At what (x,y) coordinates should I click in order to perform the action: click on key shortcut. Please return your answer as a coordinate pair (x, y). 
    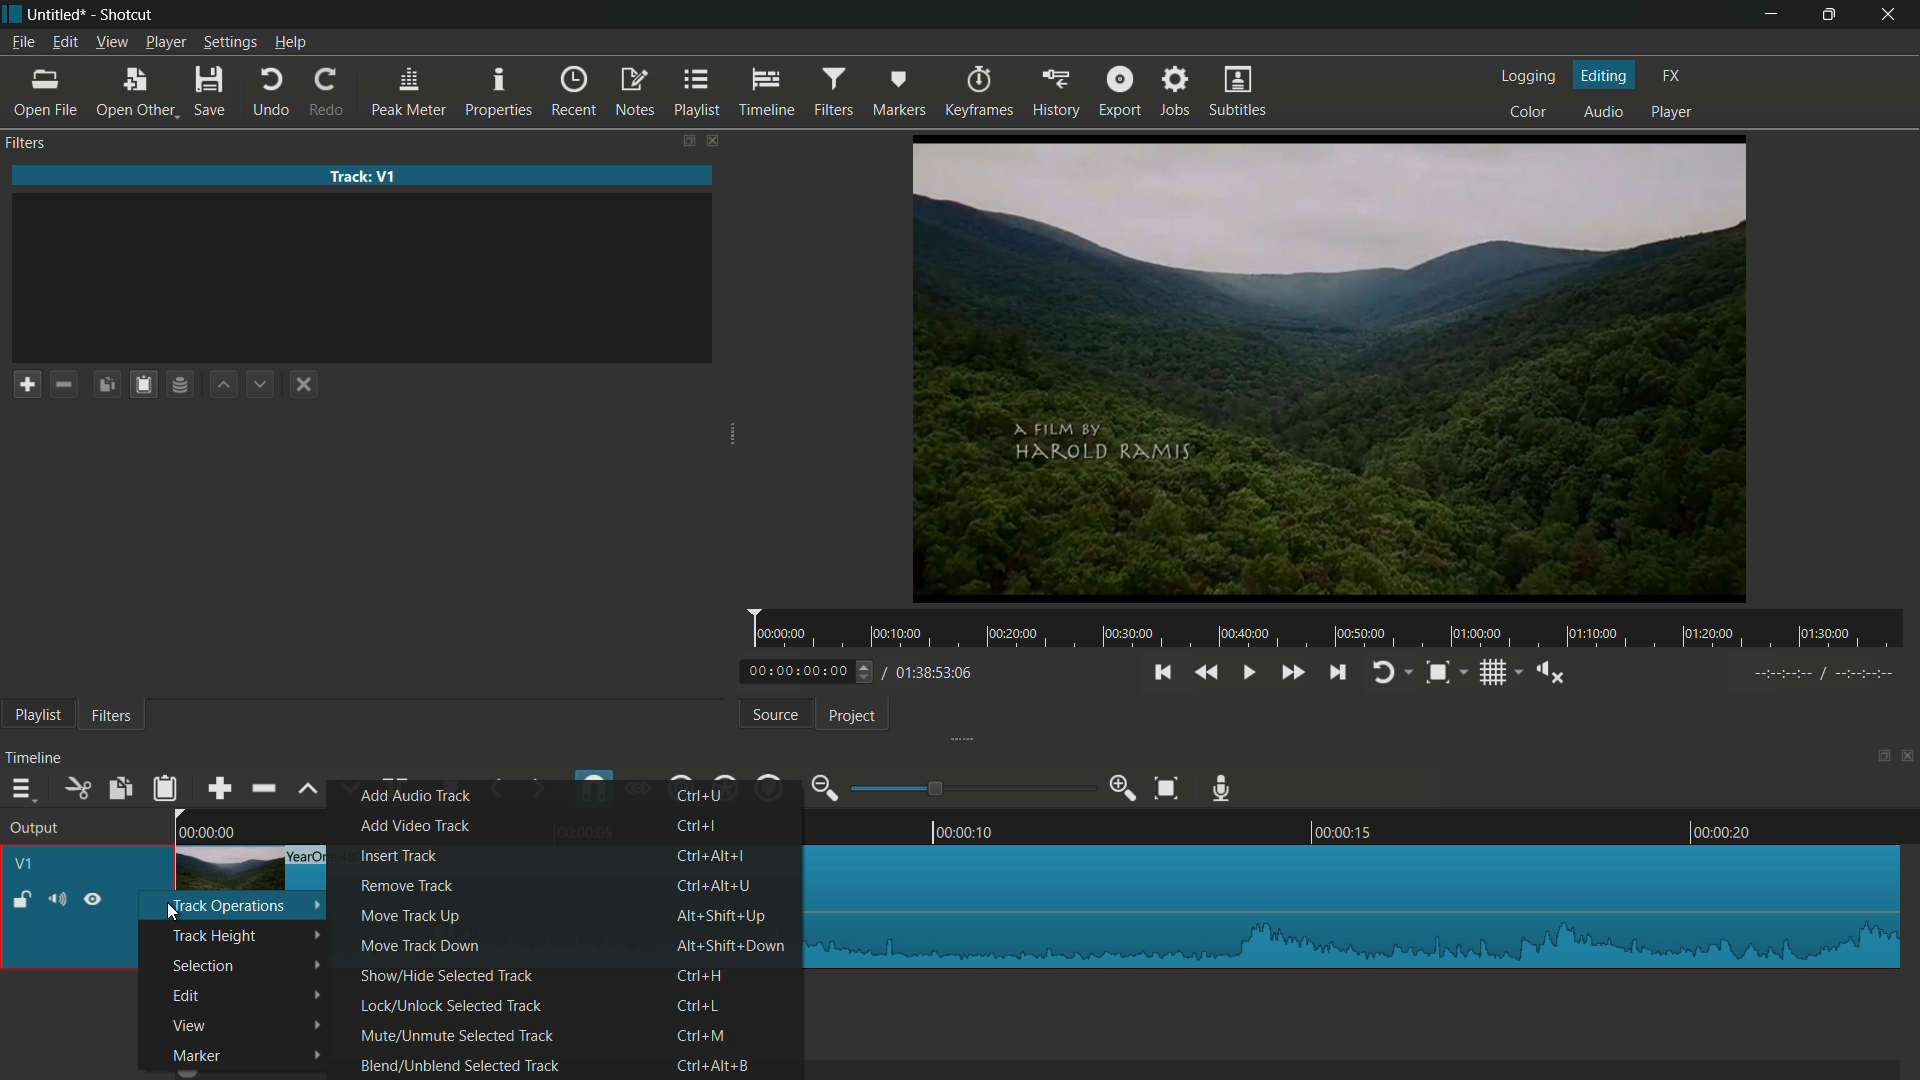
    Looking at the image, I should click on (710, 856).